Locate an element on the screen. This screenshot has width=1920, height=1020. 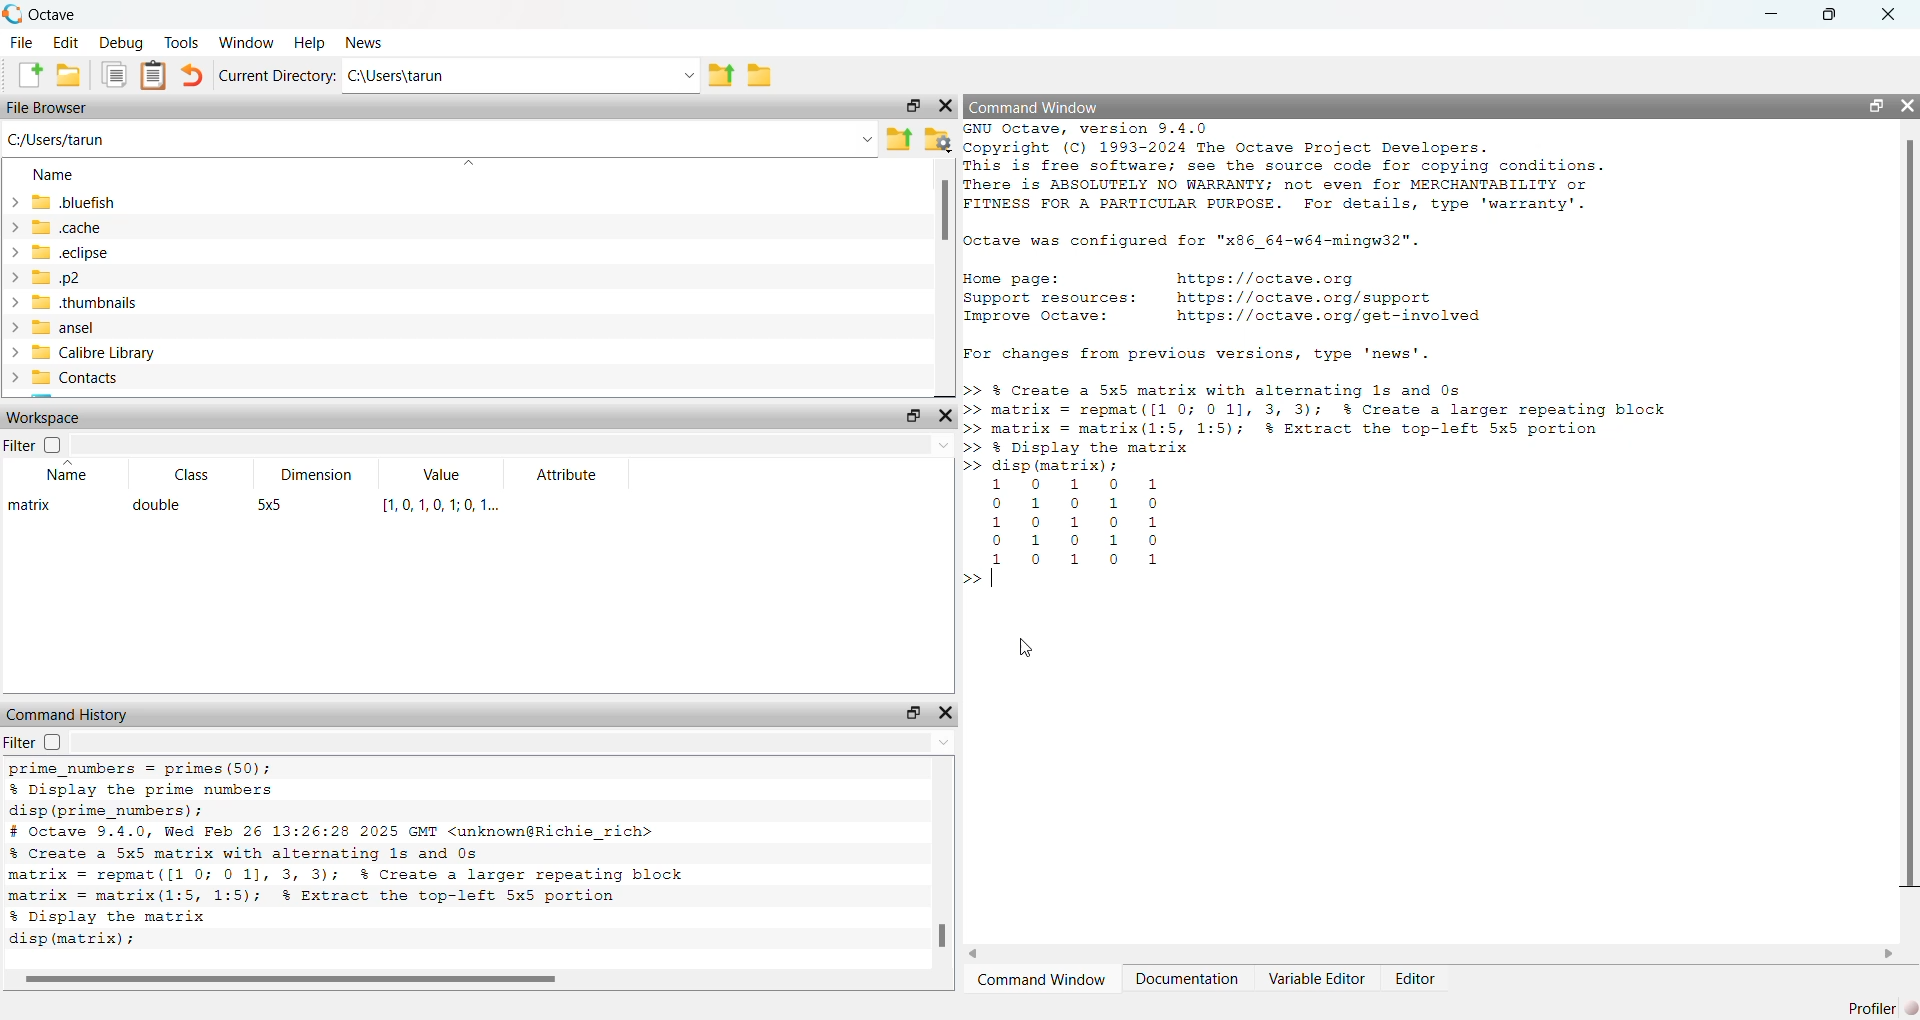
.p2 is located at coordinates (58, 278).